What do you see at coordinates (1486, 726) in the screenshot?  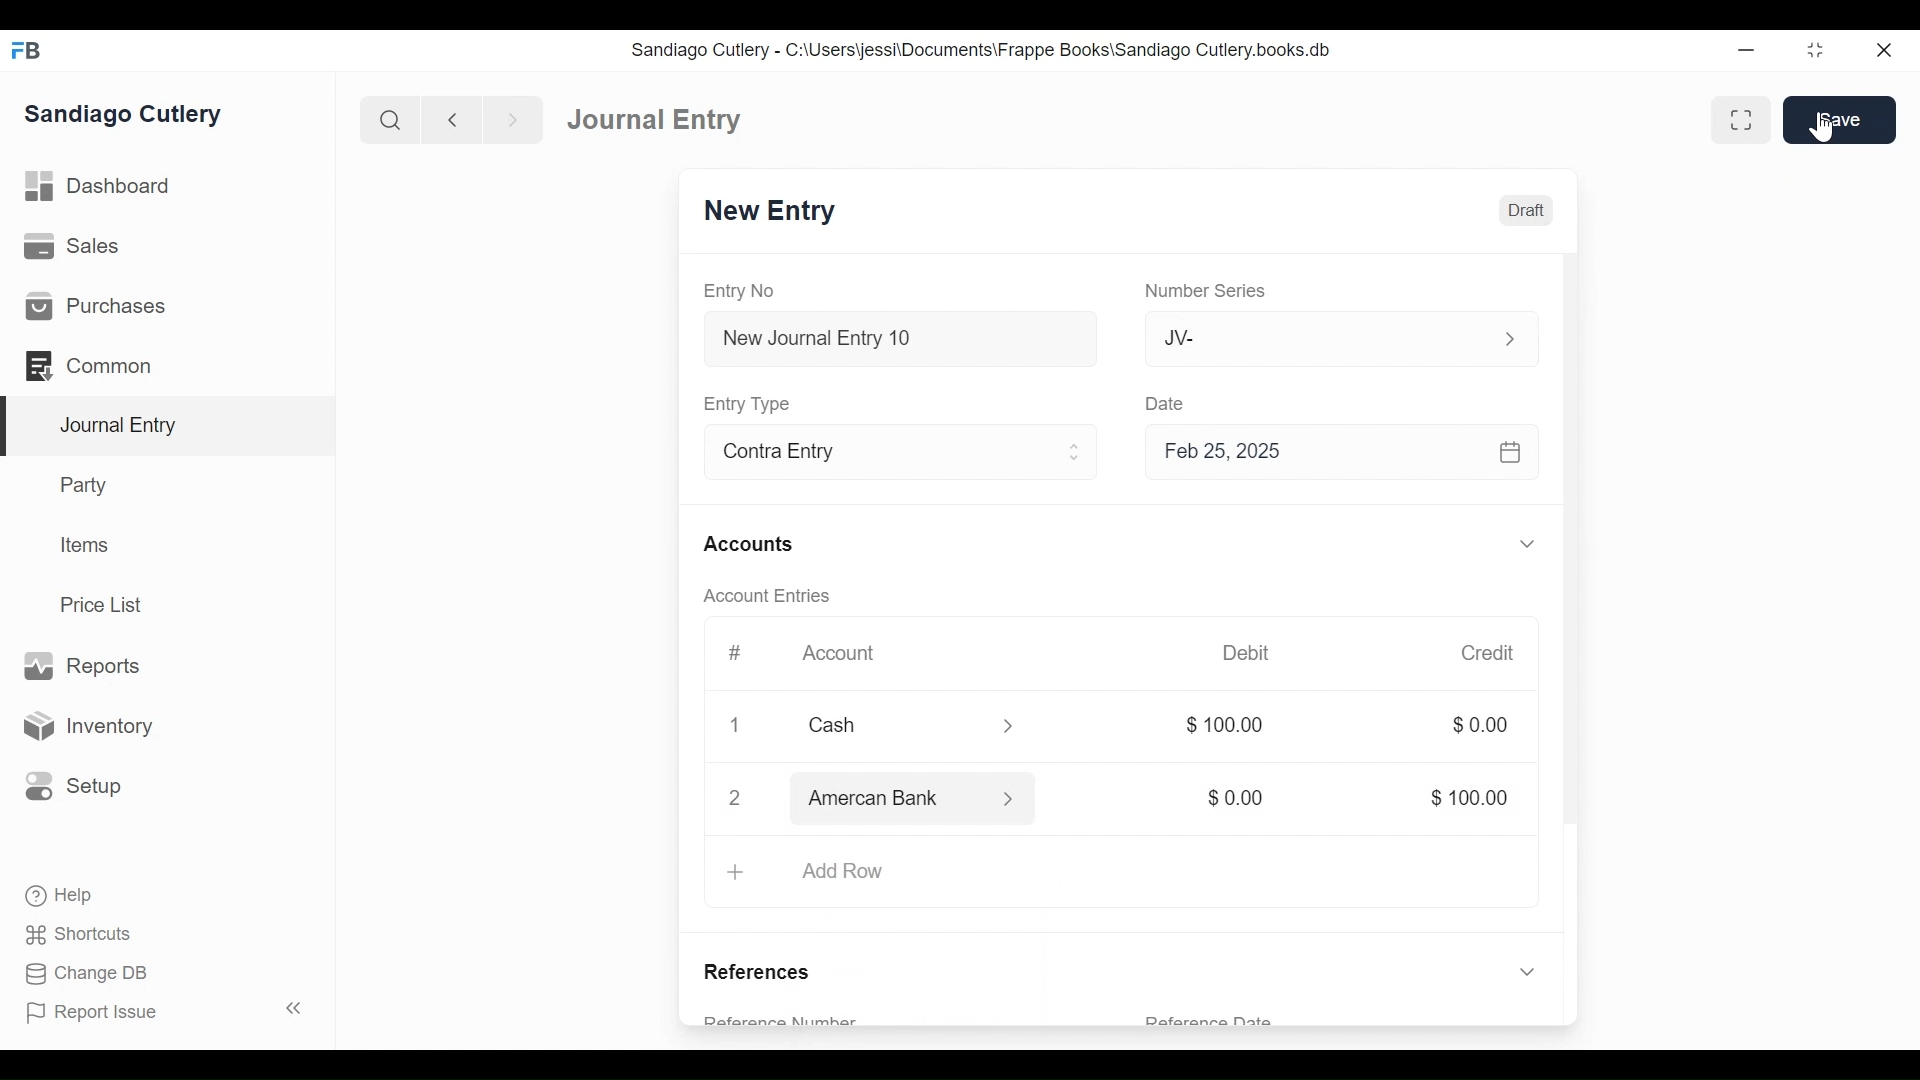 I see `$0.00` at bounding box center [1486, 726].